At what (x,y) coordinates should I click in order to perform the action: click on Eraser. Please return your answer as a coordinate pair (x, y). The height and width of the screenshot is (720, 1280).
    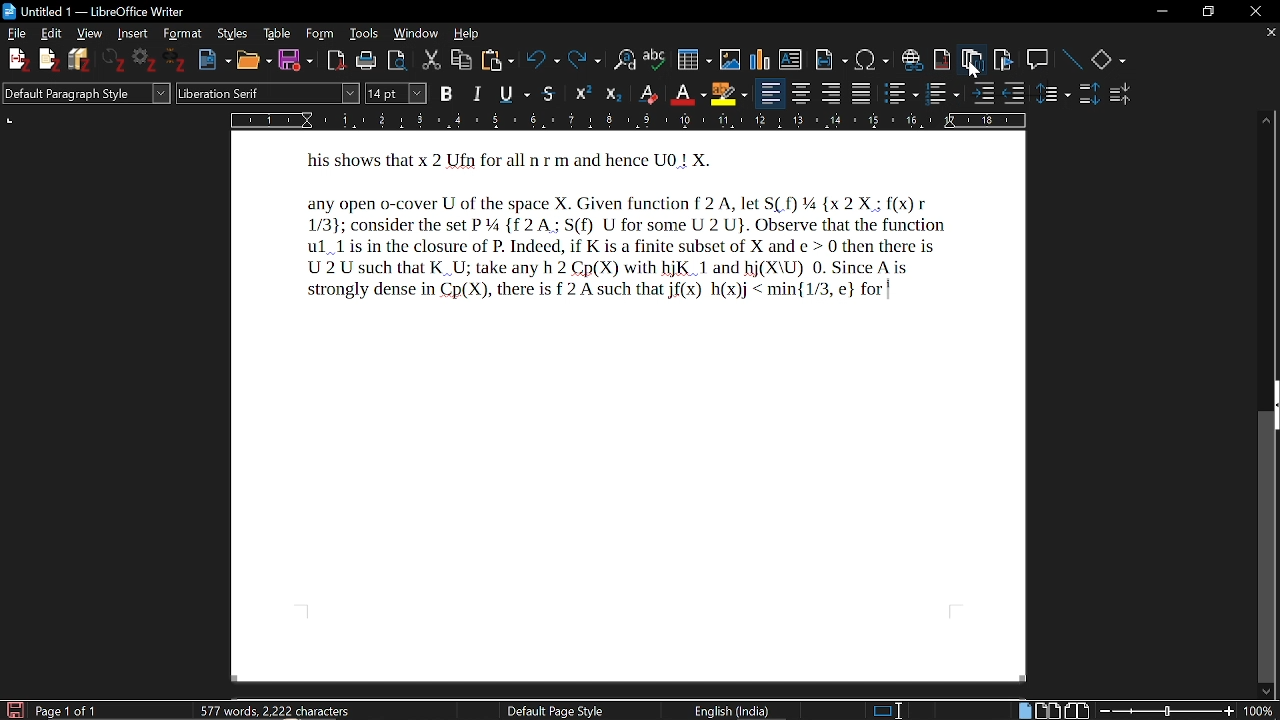
    Looking at the image, I should click on (650, 95).